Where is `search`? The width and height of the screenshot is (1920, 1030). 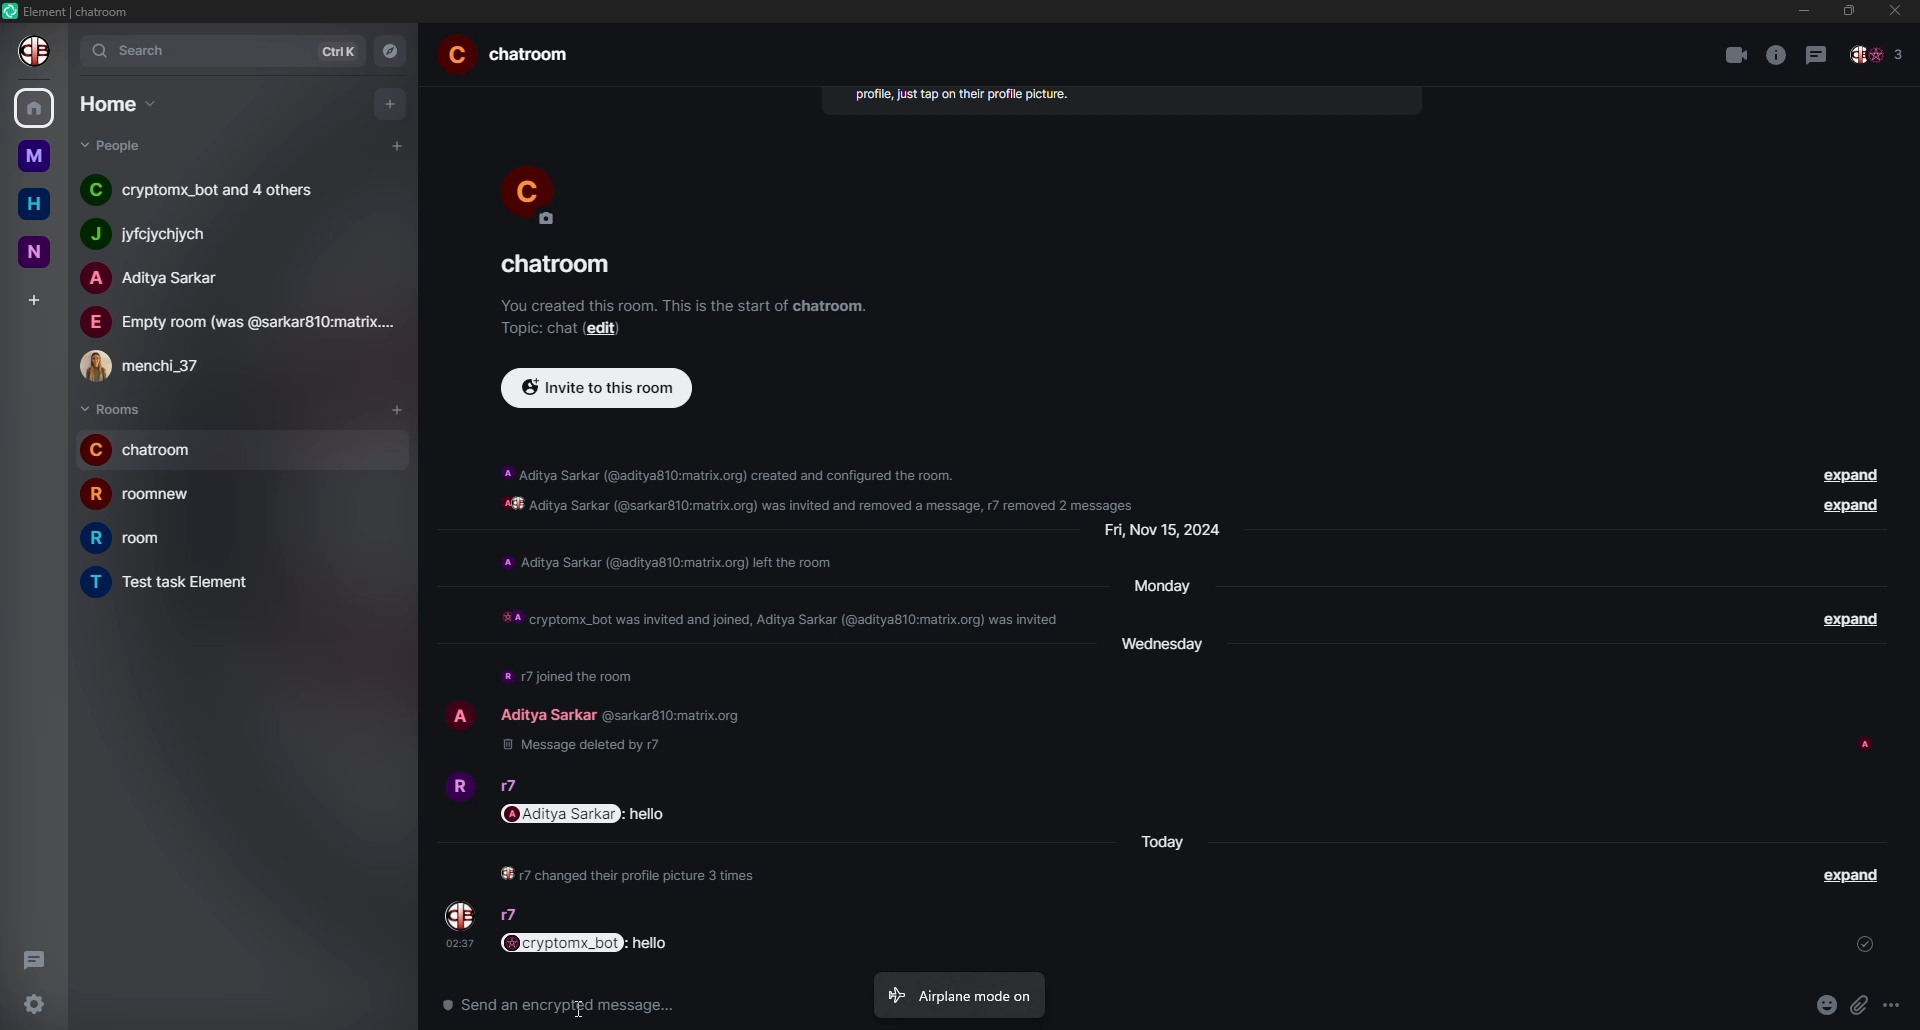 search is located at coordinates (145, 50).